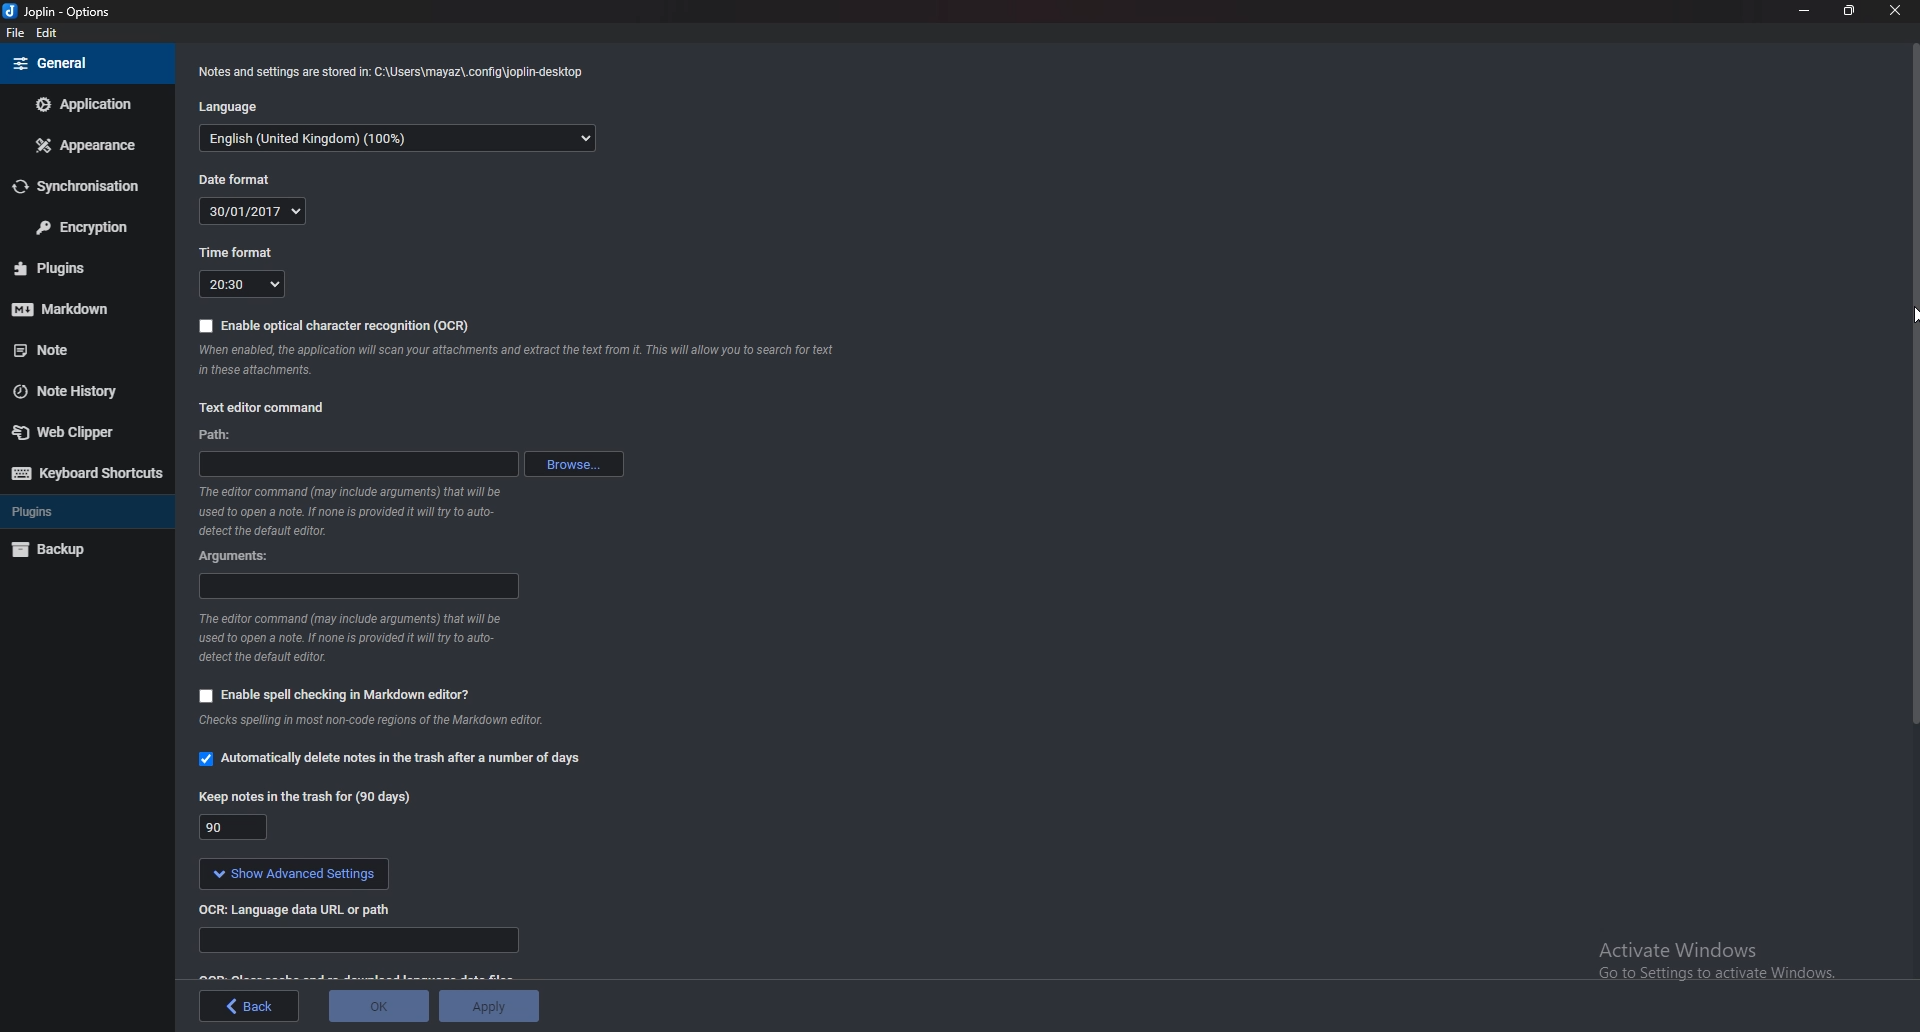 This screenshot has width=1920, height=1032. I want to click on Keyboard shortcuts, so click(86, 473).